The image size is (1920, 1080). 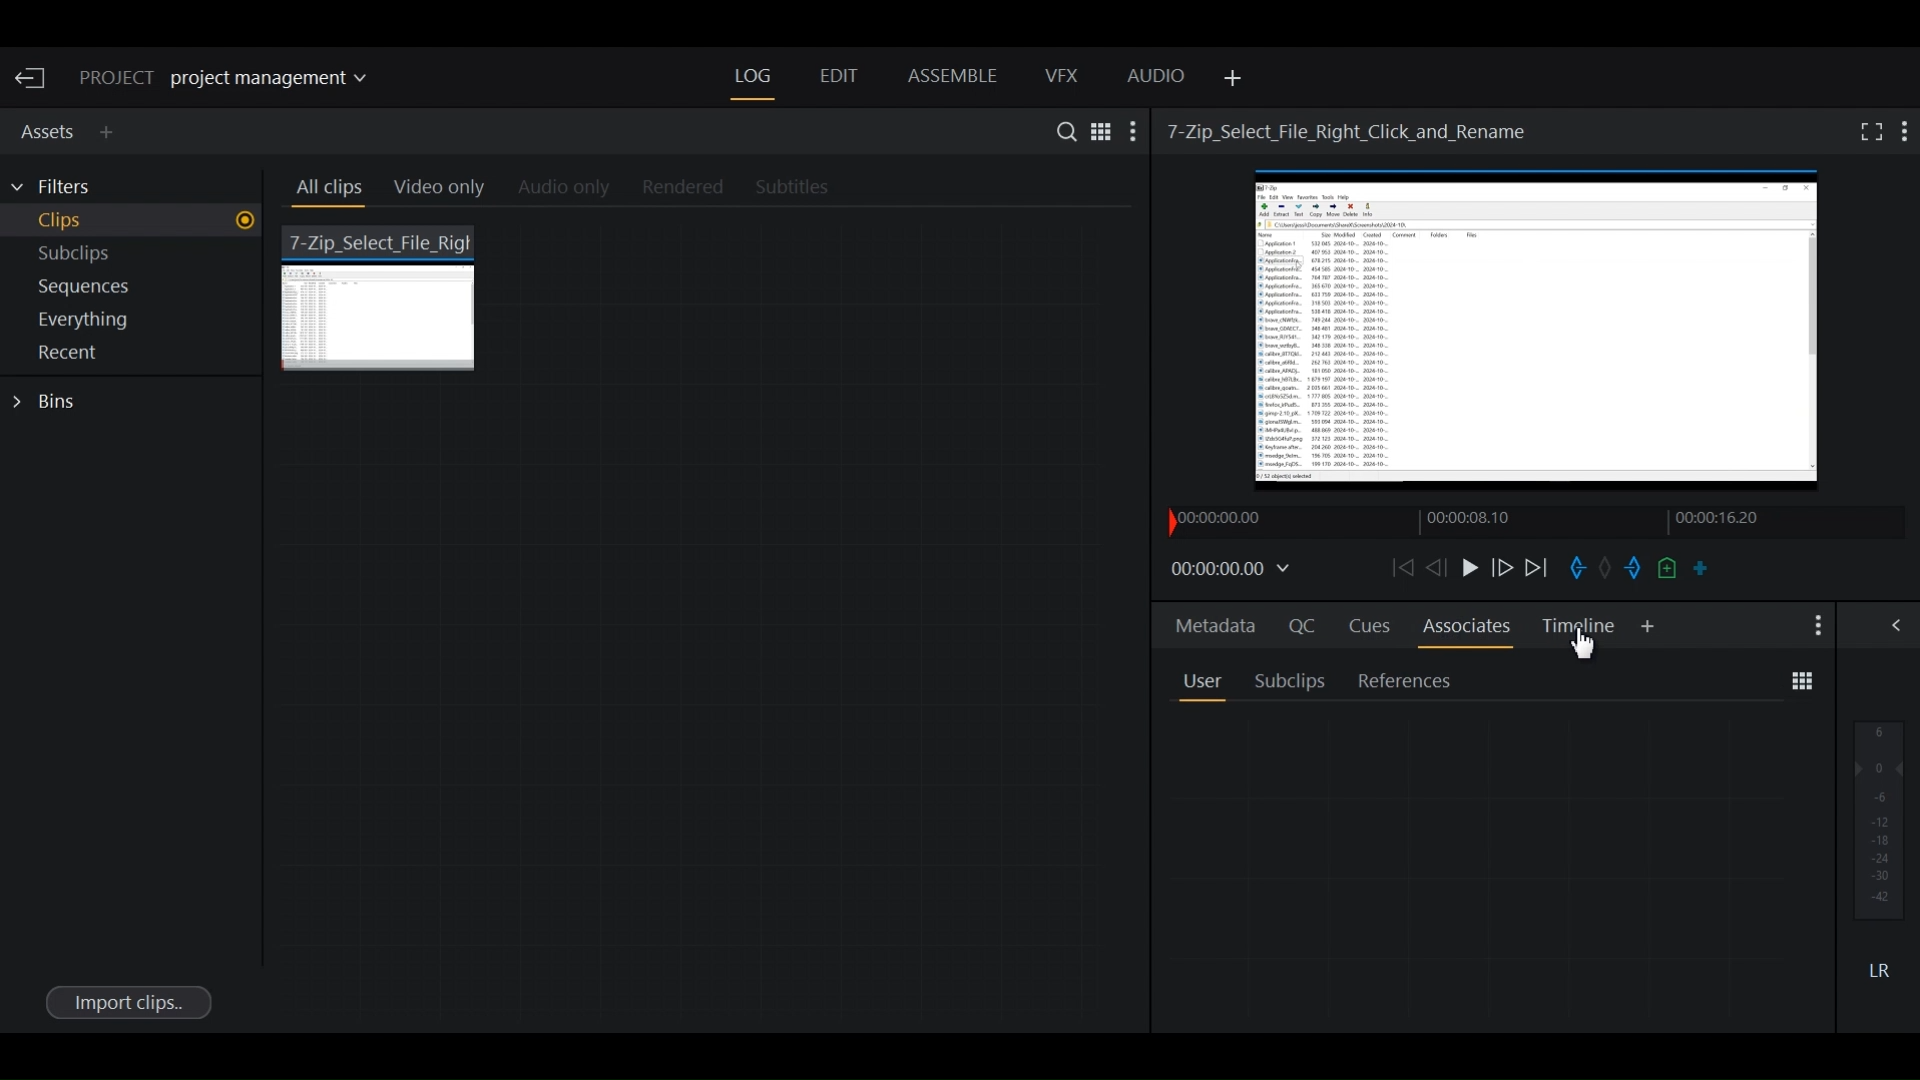 What do you see at coordinates (1298, 625) in the screenshot?
I see `Quality Control` at bounding box center [1298, 625].